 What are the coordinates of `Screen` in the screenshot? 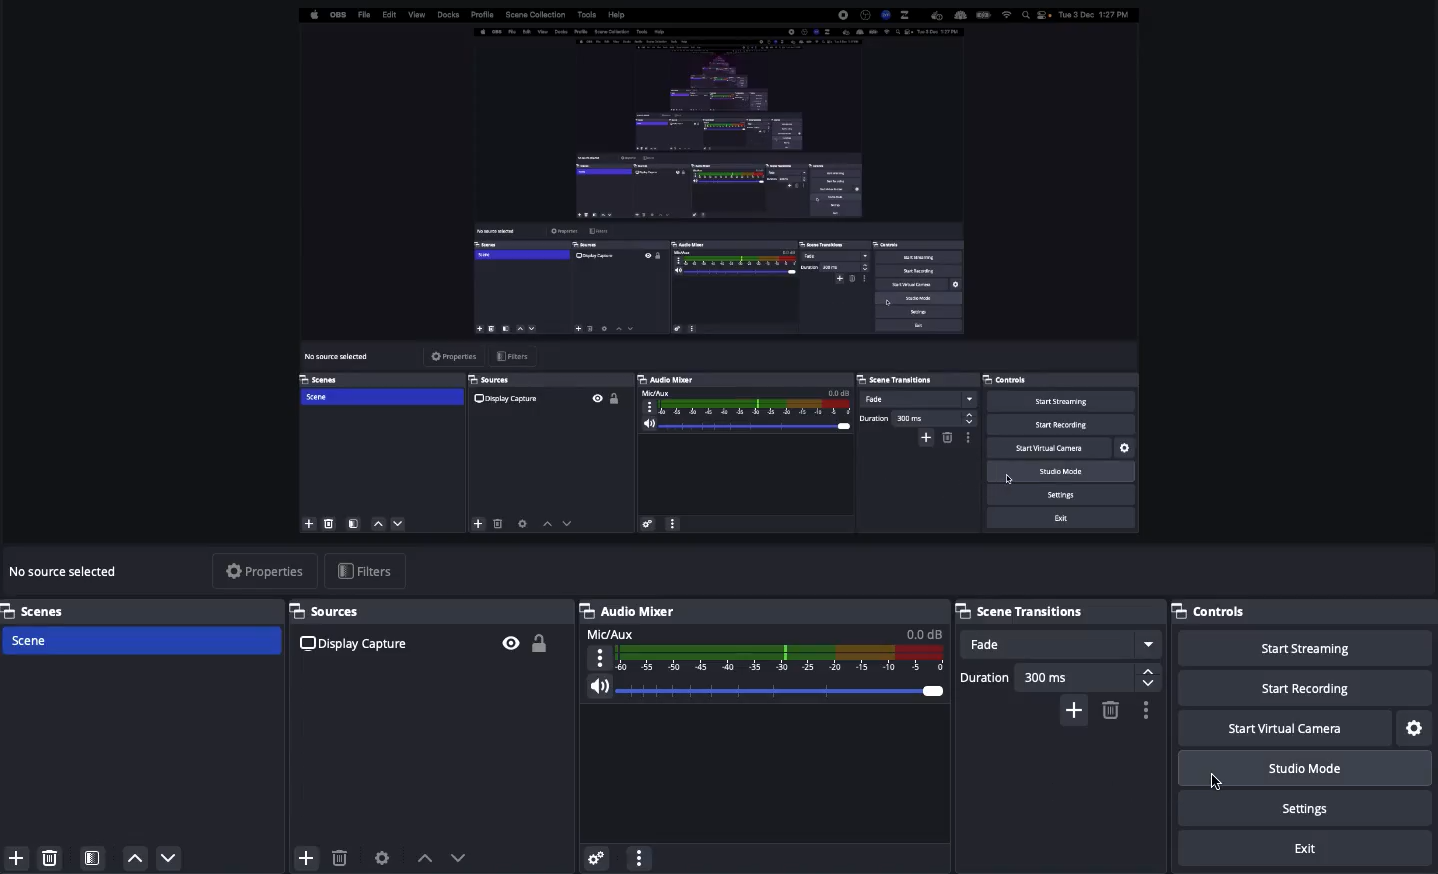 It's located at (716, 272).